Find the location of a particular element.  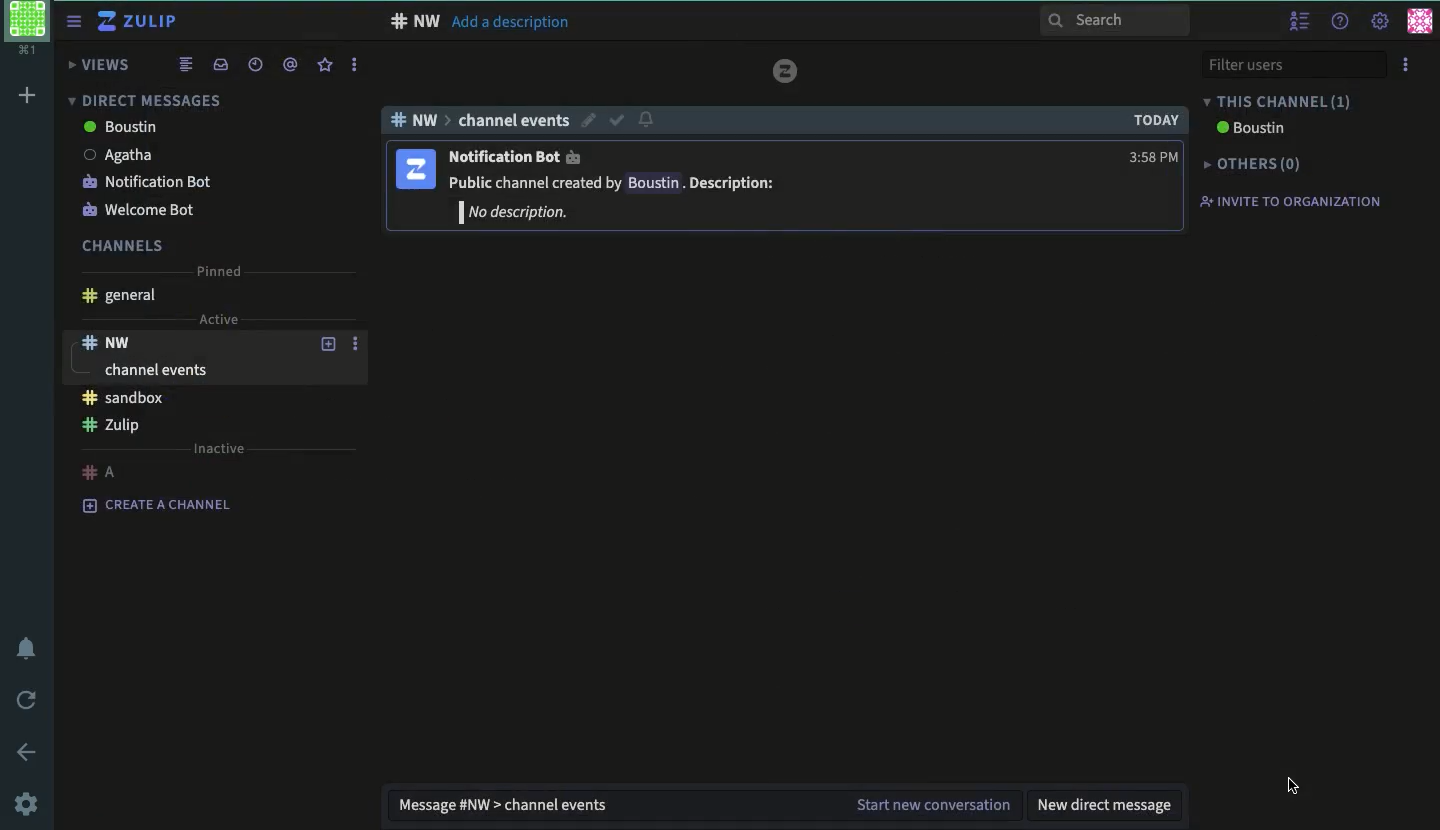

notification  is located at coordinates (647, 118).